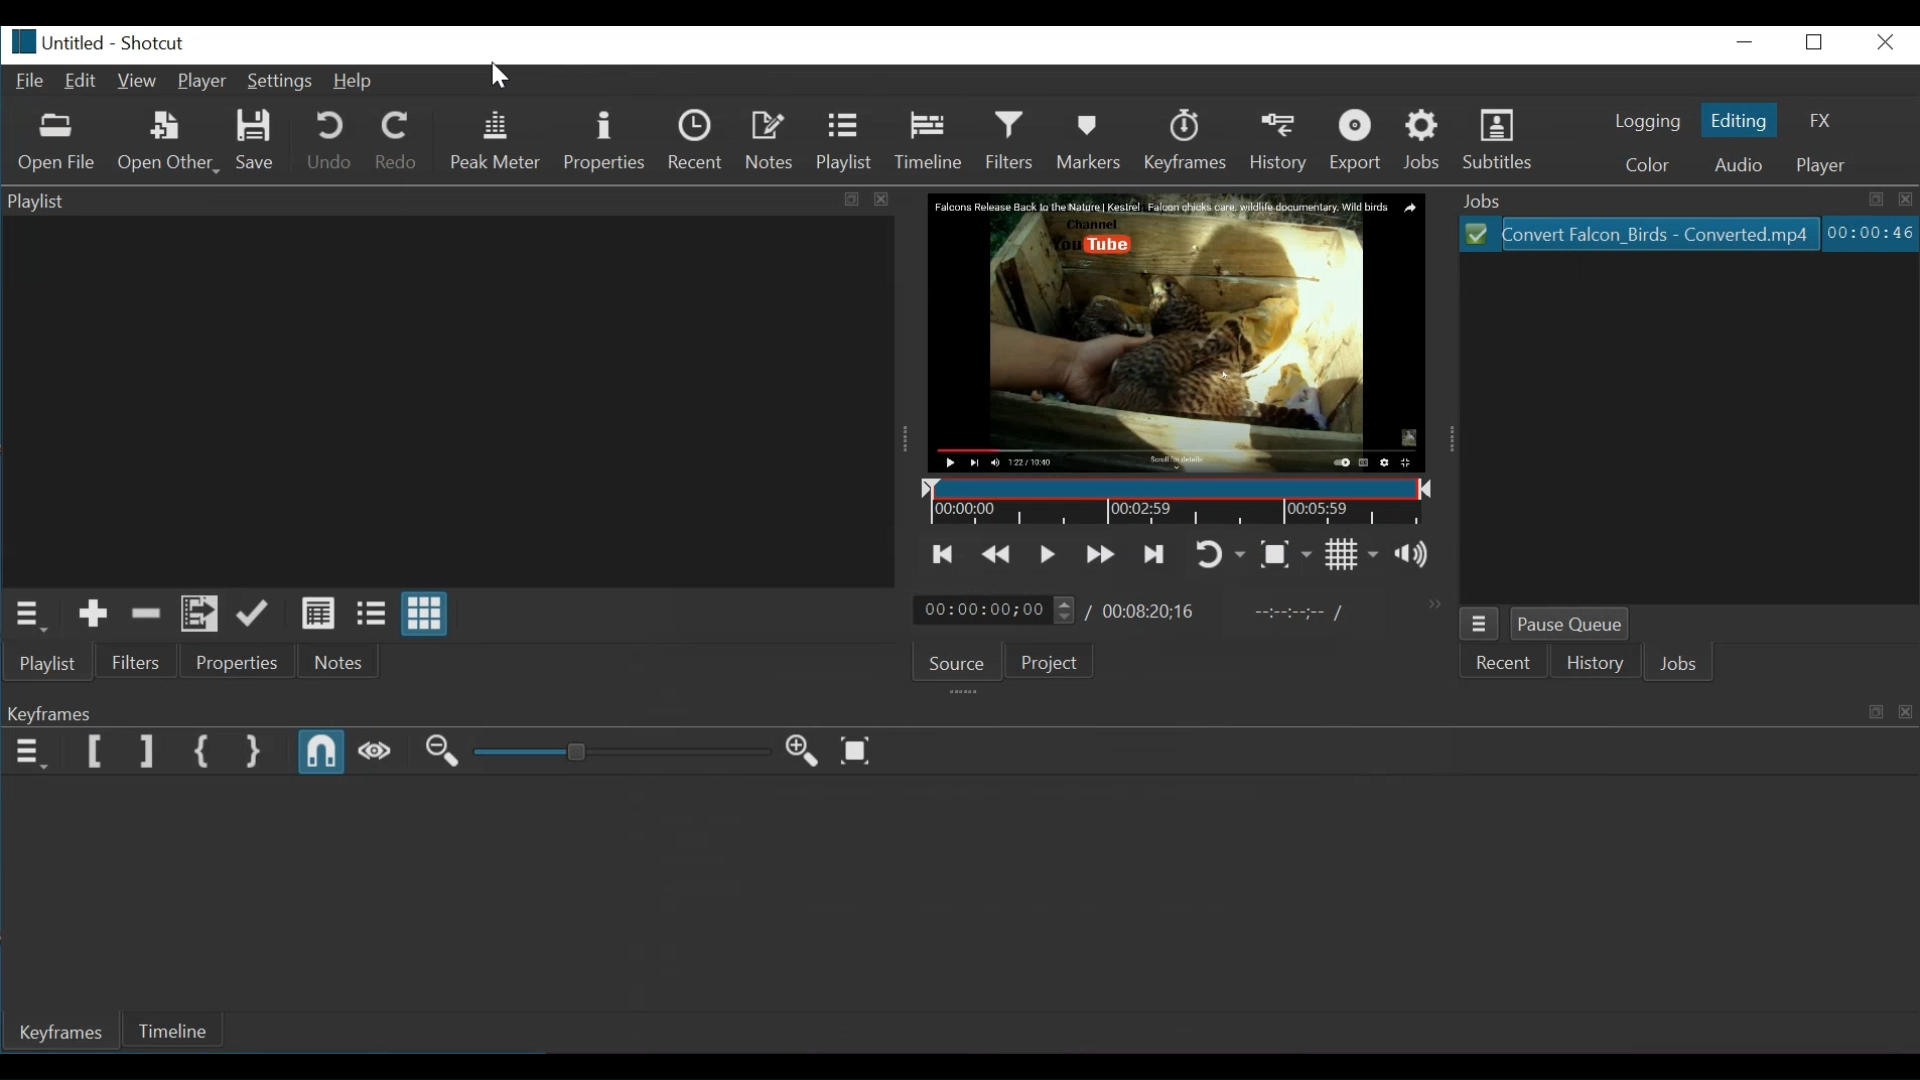 Image resolution: width=1920 pixels, height=1080 pixels. Describe the element at coordinates (499, 141) in the screenshot. I see `Peak Meter` at that location.